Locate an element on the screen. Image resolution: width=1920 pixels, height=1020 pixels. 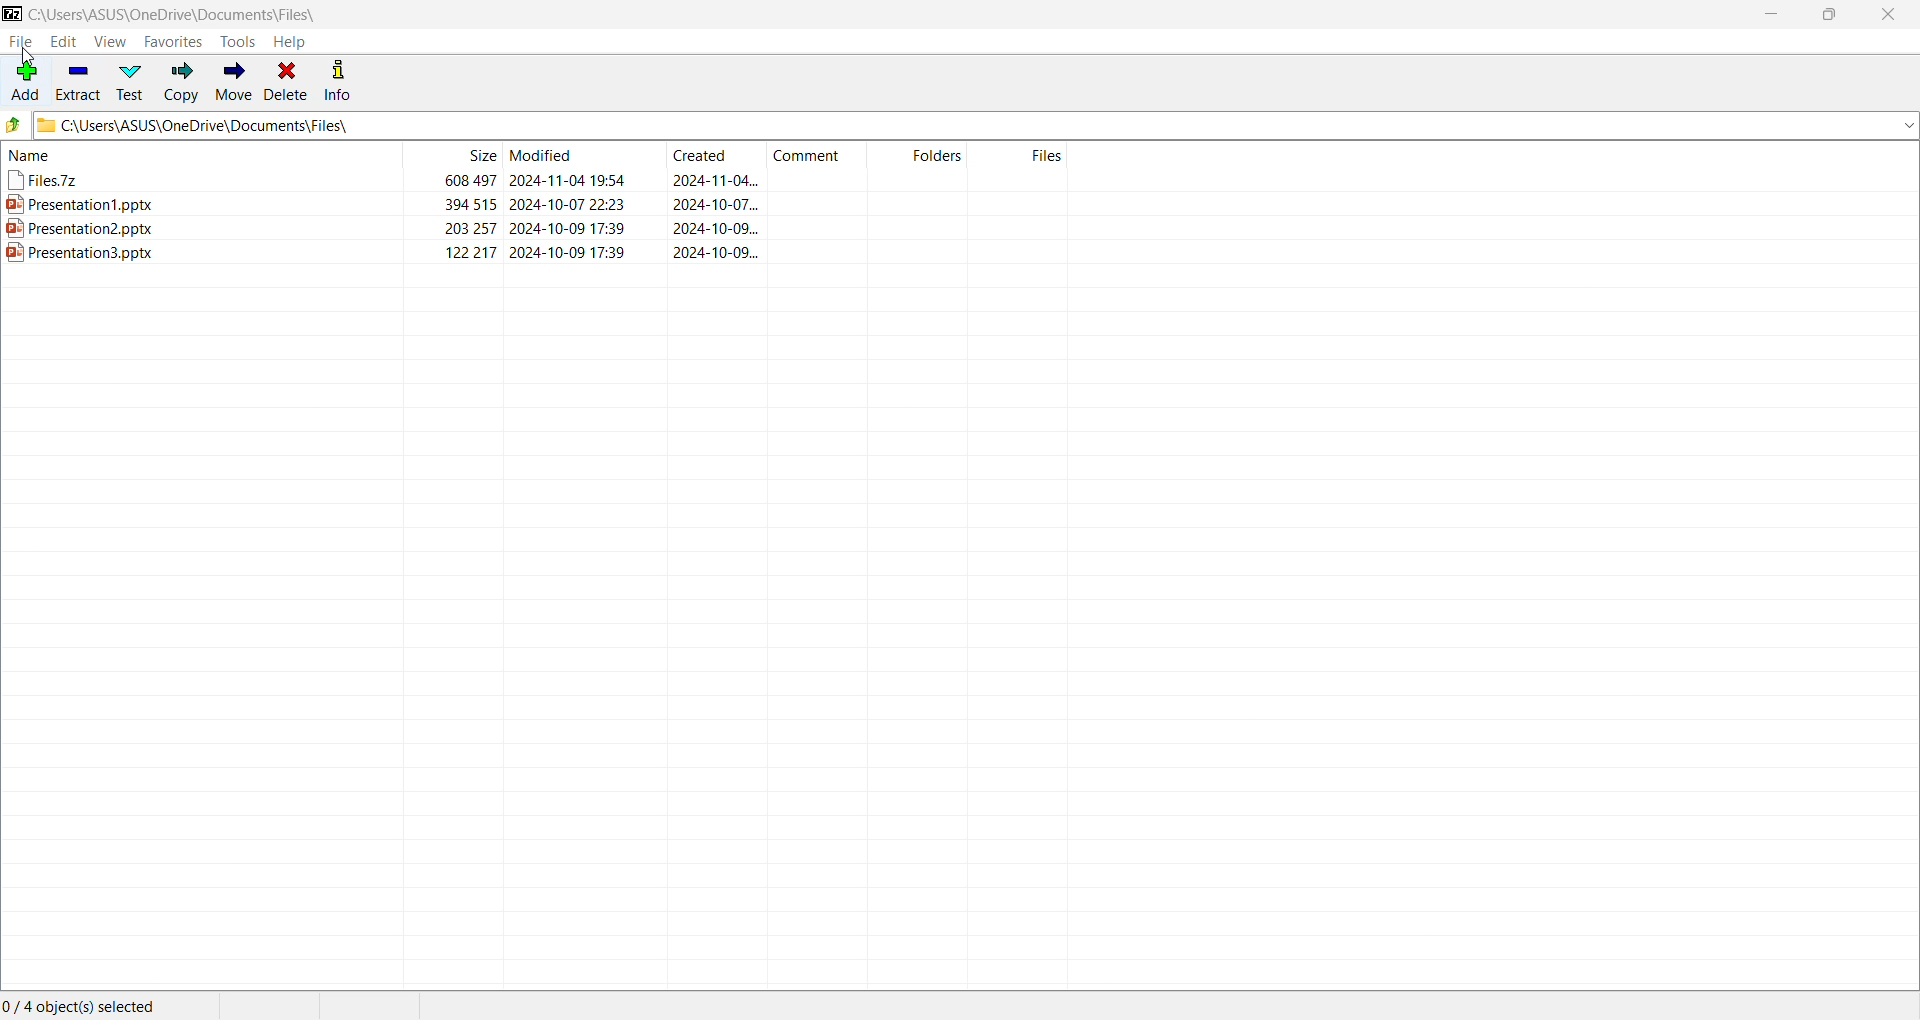
2024-10-09... is located at coordinates (713, 254).